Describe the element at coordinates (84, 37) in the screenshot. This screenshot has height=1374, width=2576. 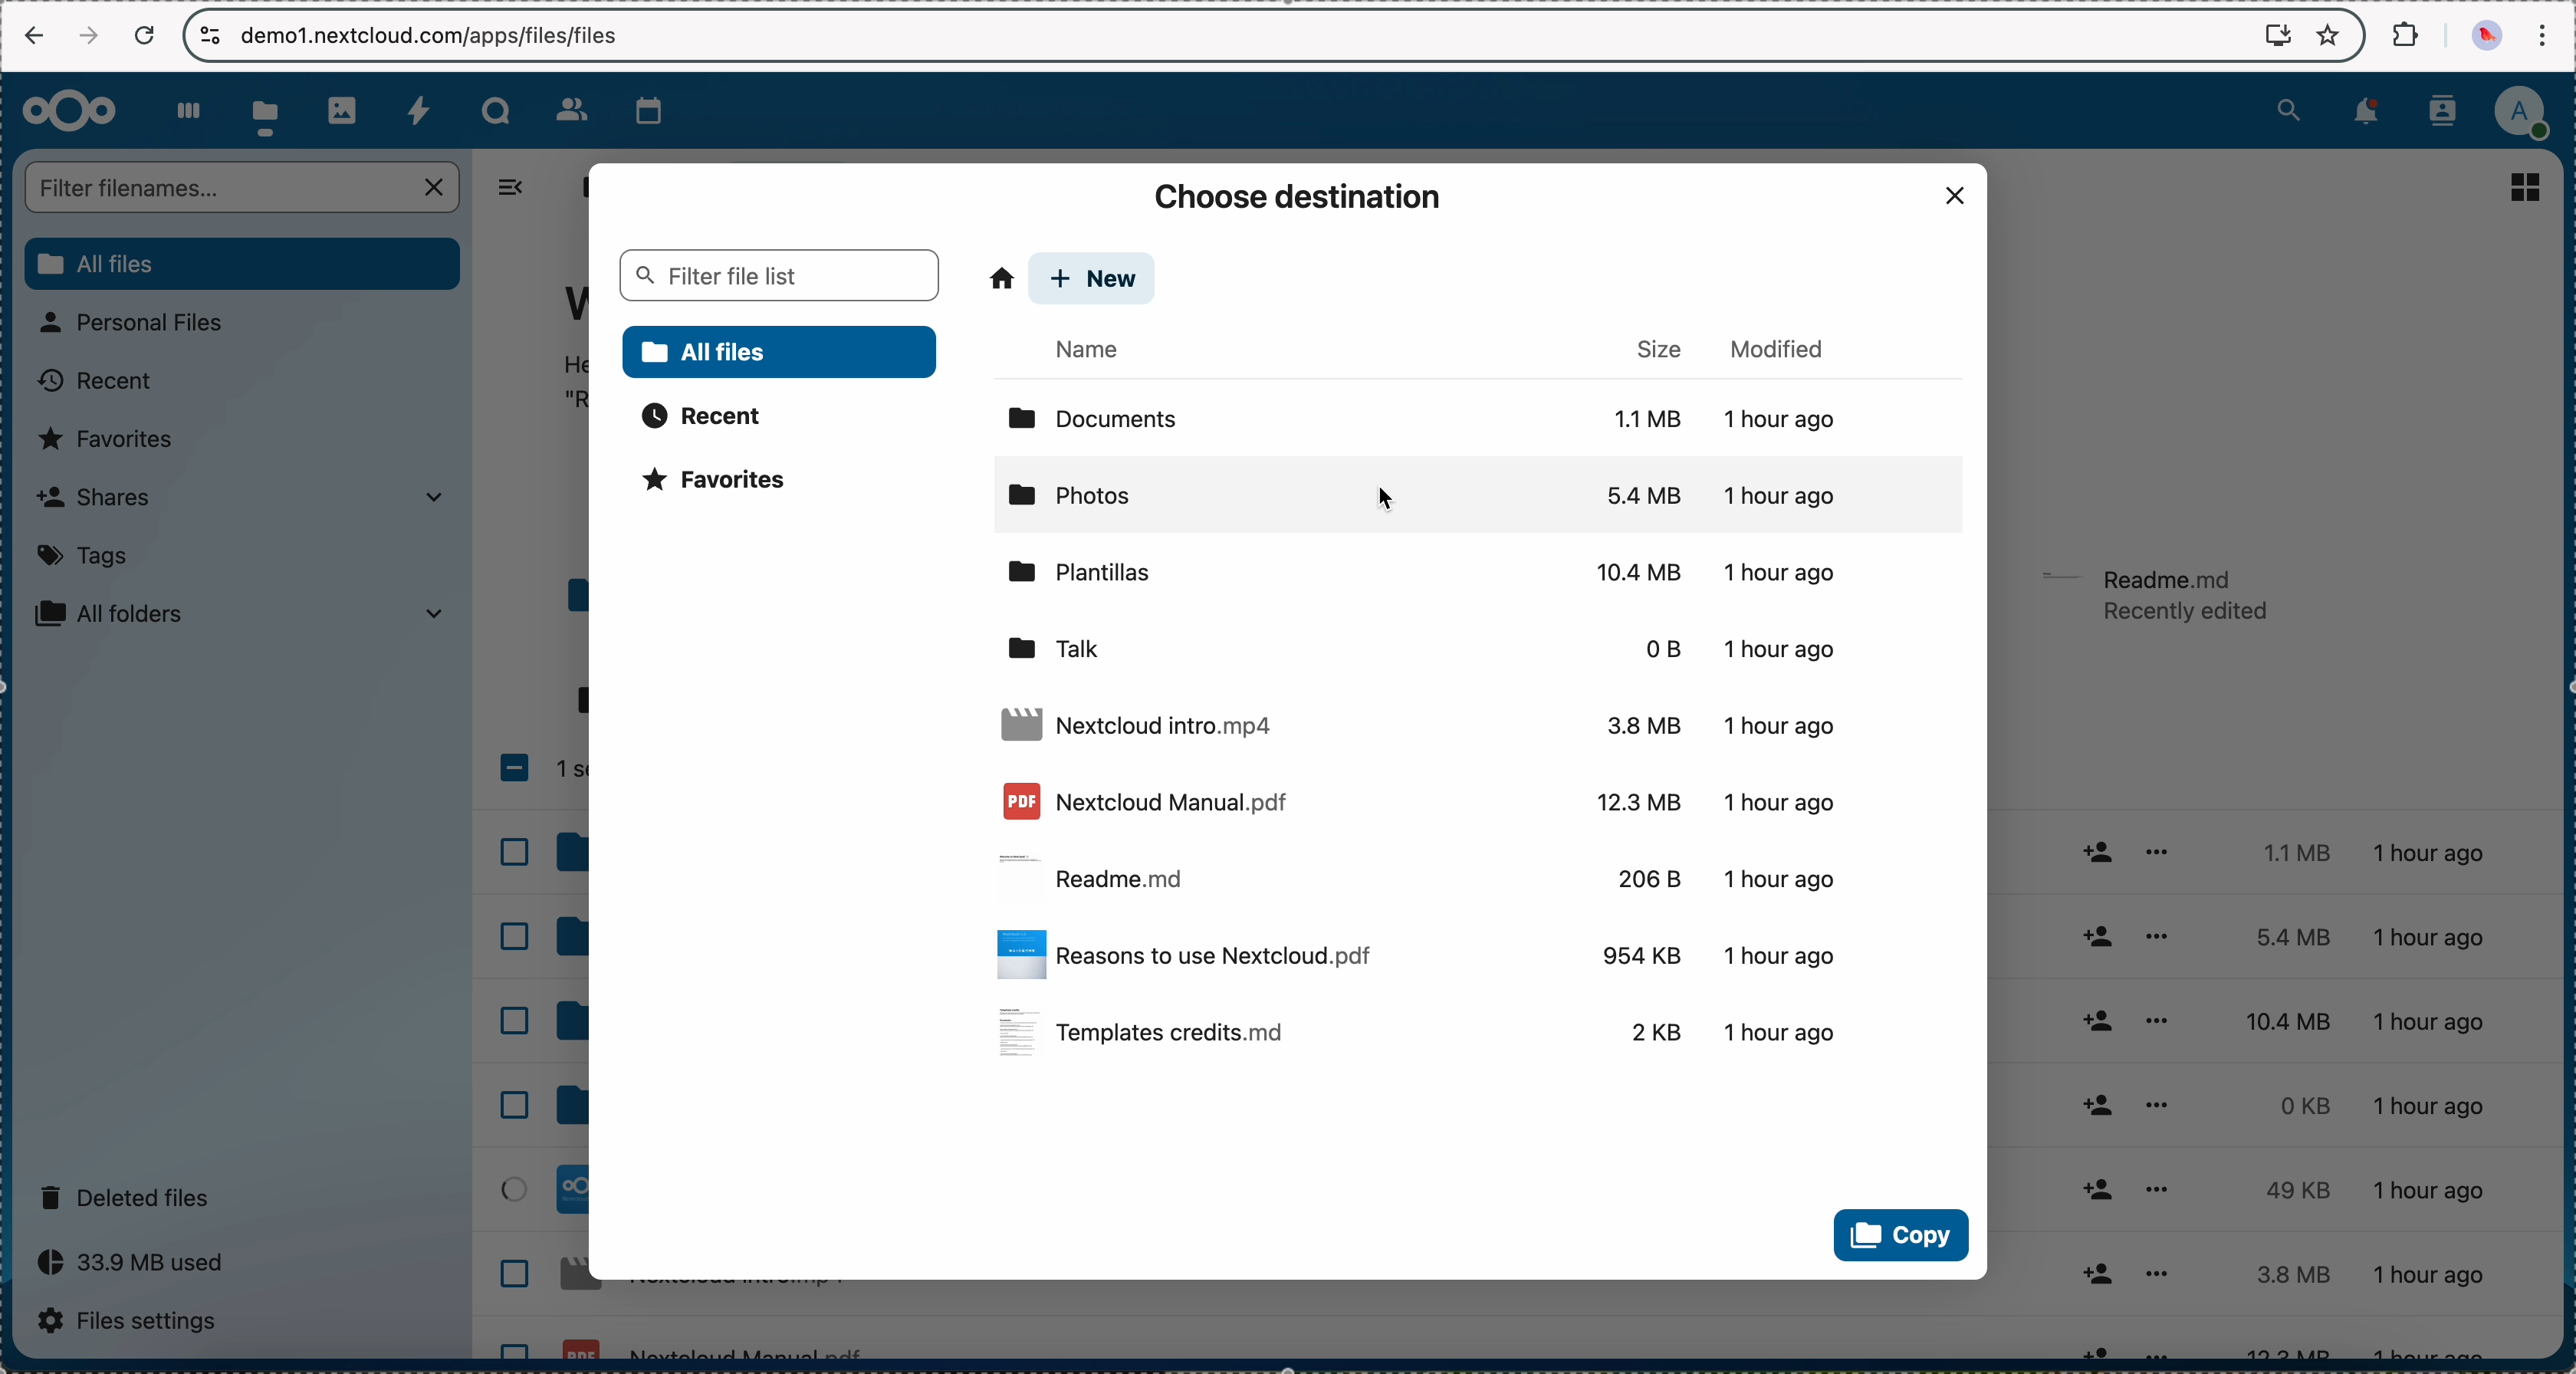
I see `navigate foward` at that location.